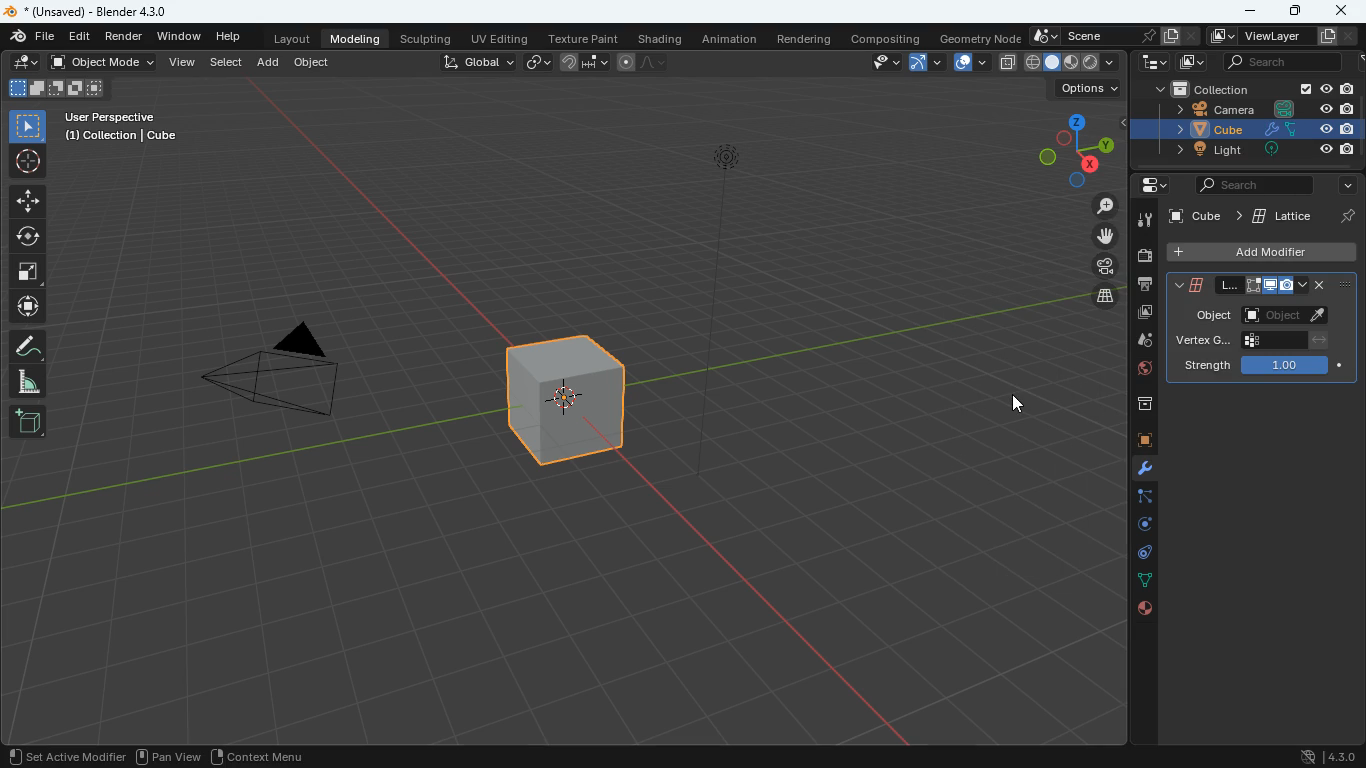  What do you see at coordinates (478, 62) in the screenshot?
I see `global` at bounding box center [478, 62].